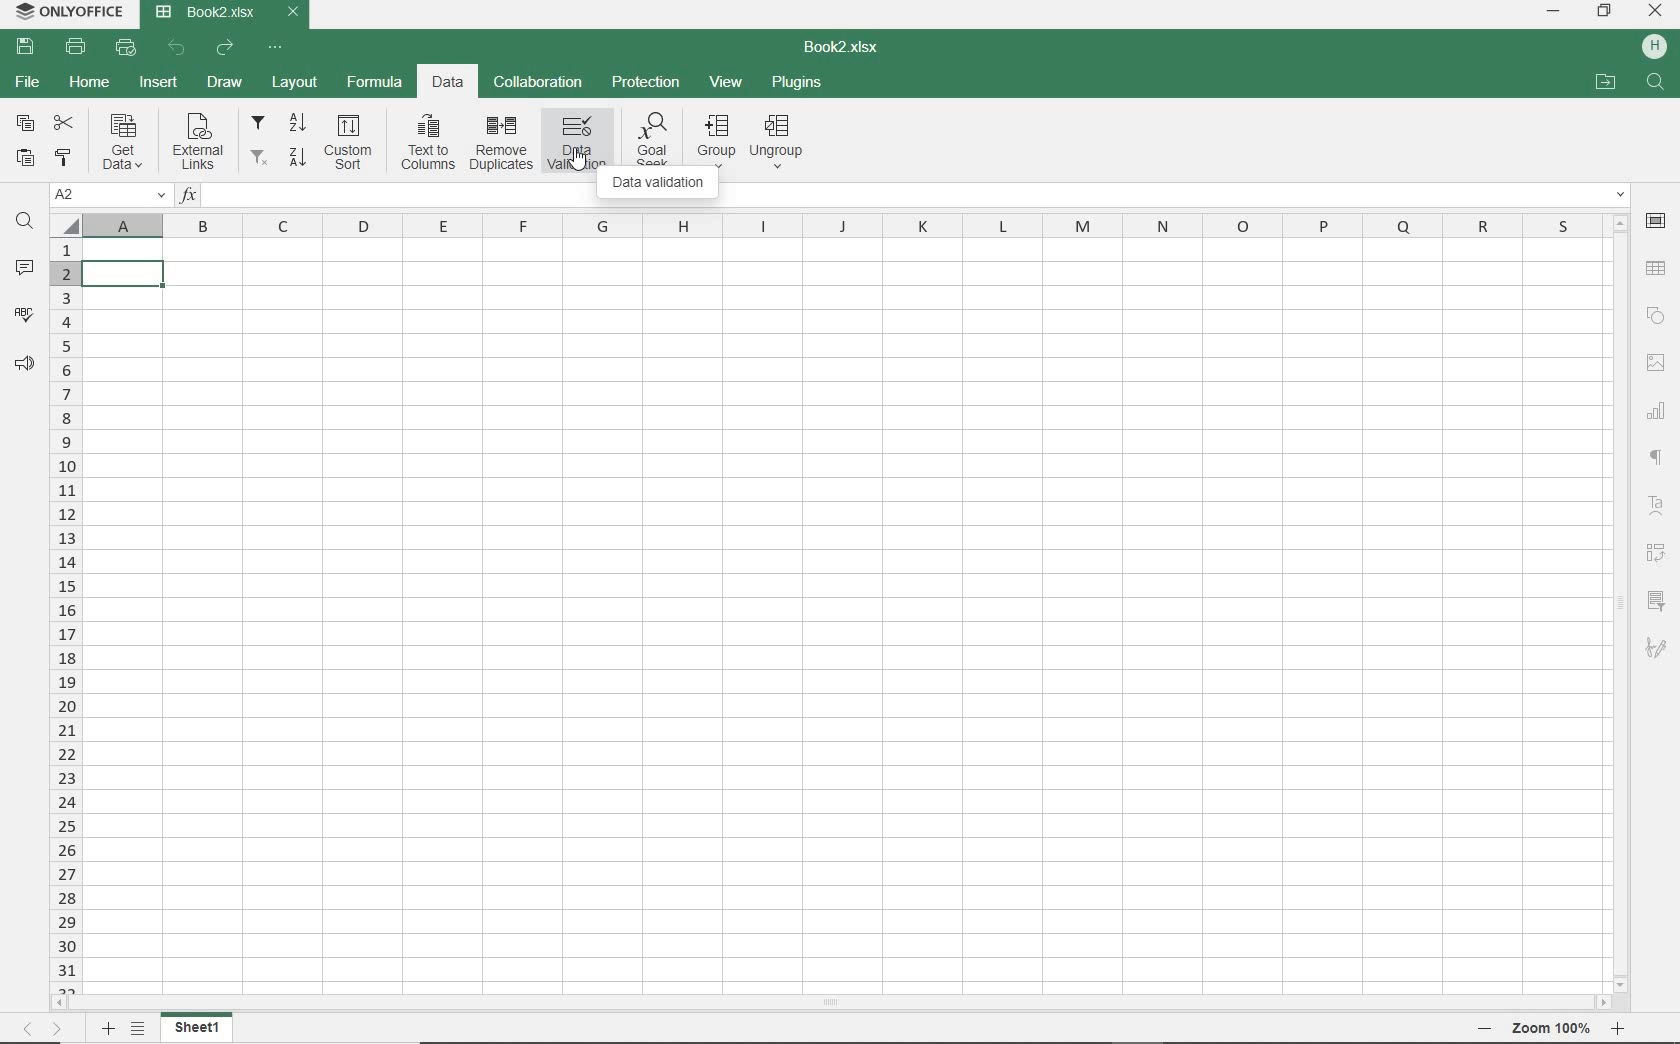 This screenshot has width=1680, height=1044. I want to click on DATA, so click(446, 81).